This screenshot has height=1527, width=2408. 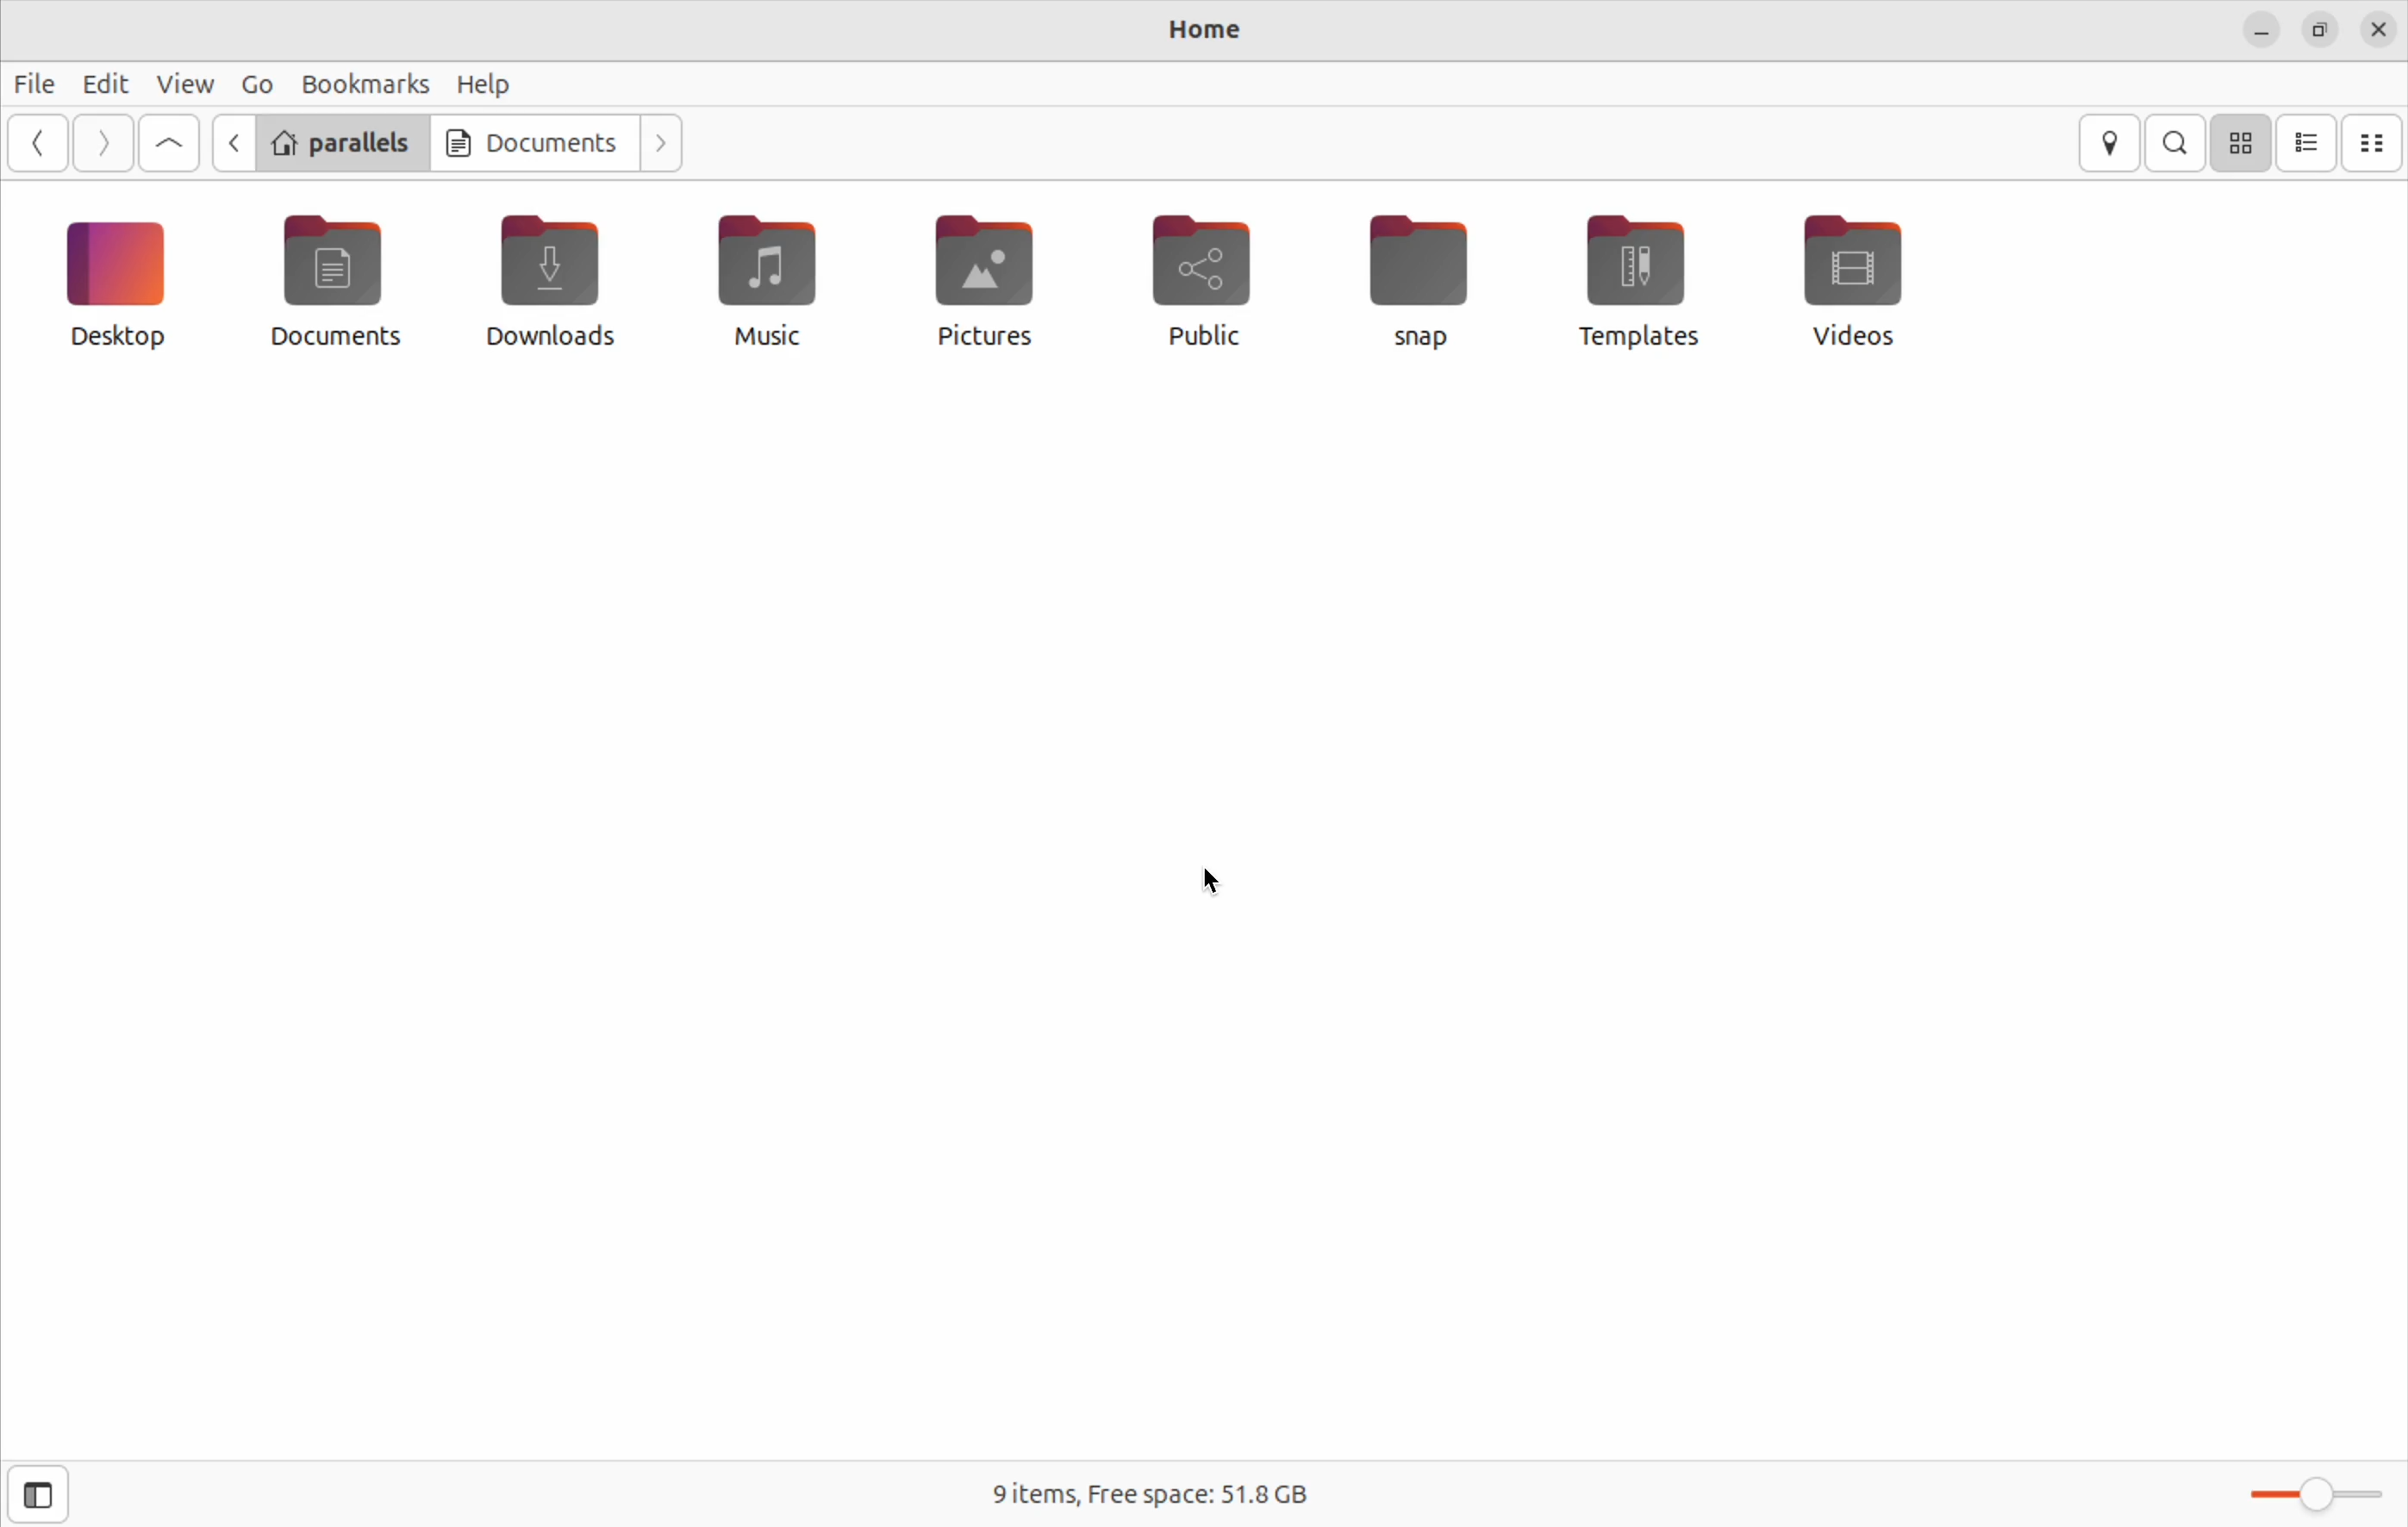 I want to click on documents, so click(x=348, y=286).